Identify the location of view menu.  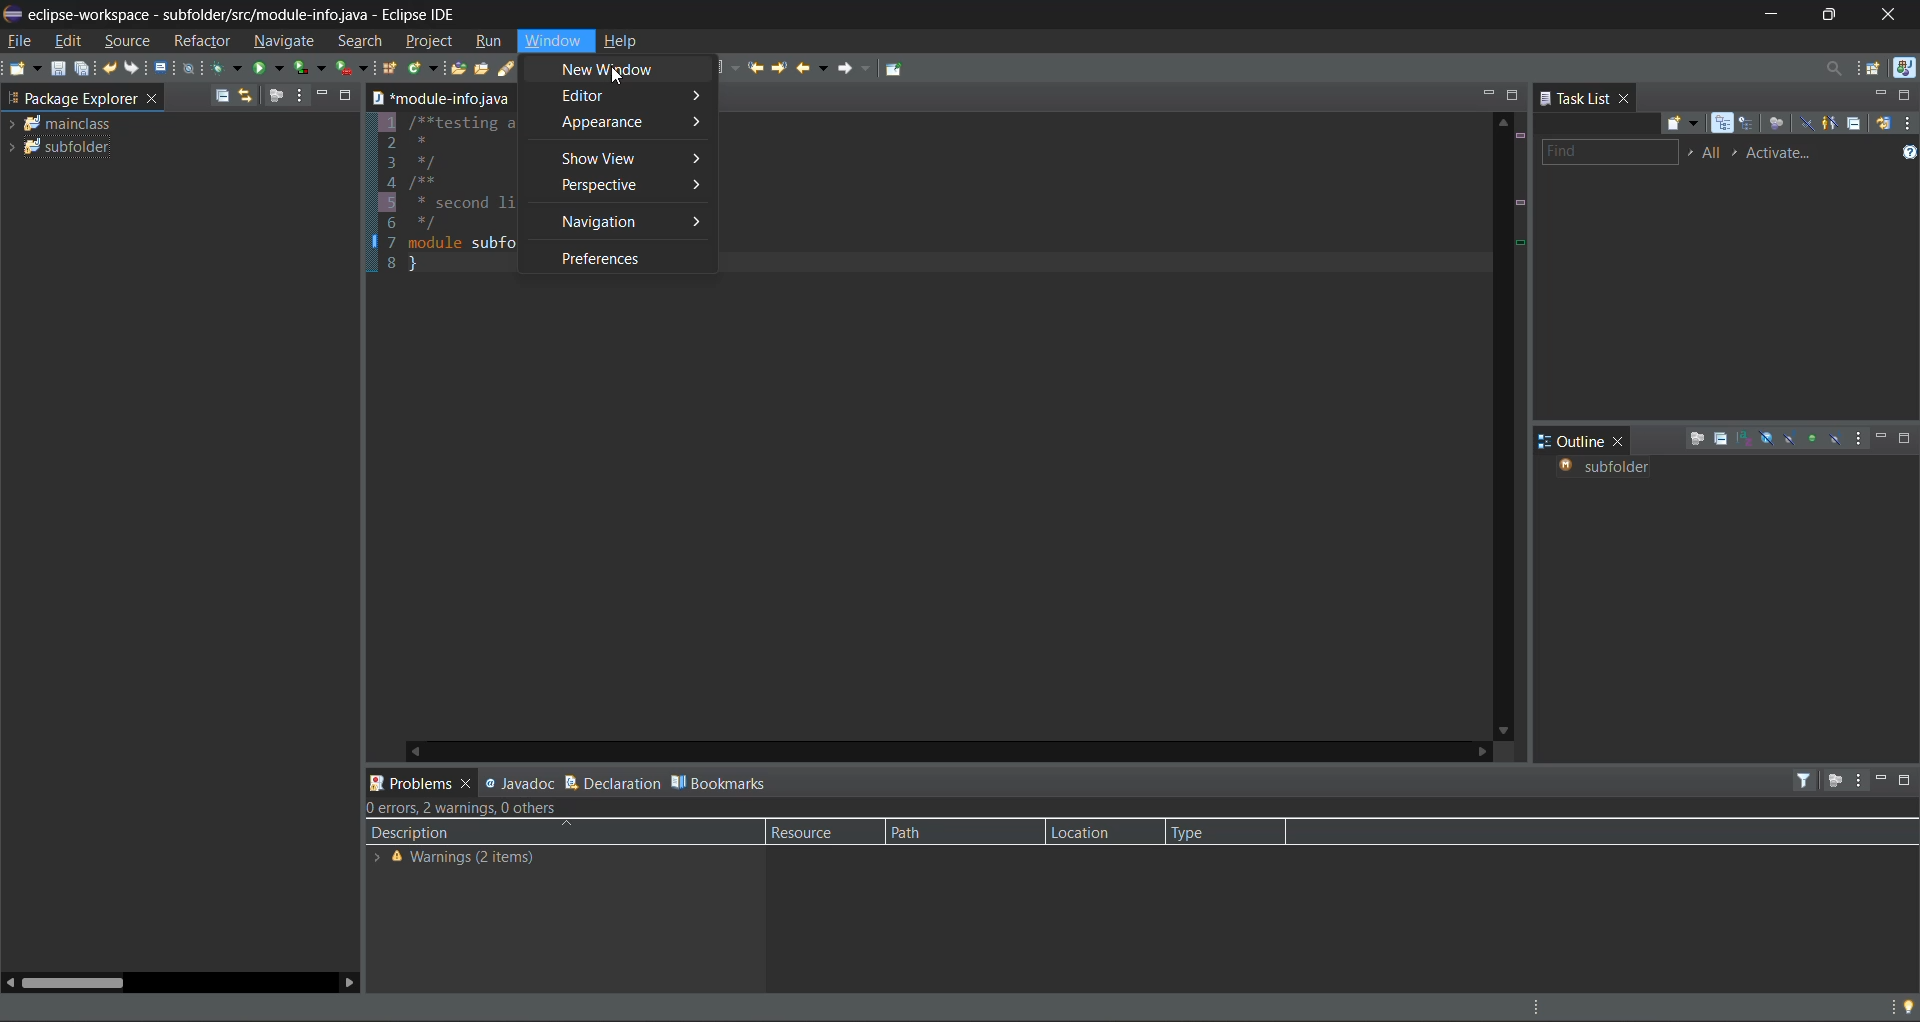
(297, 96).